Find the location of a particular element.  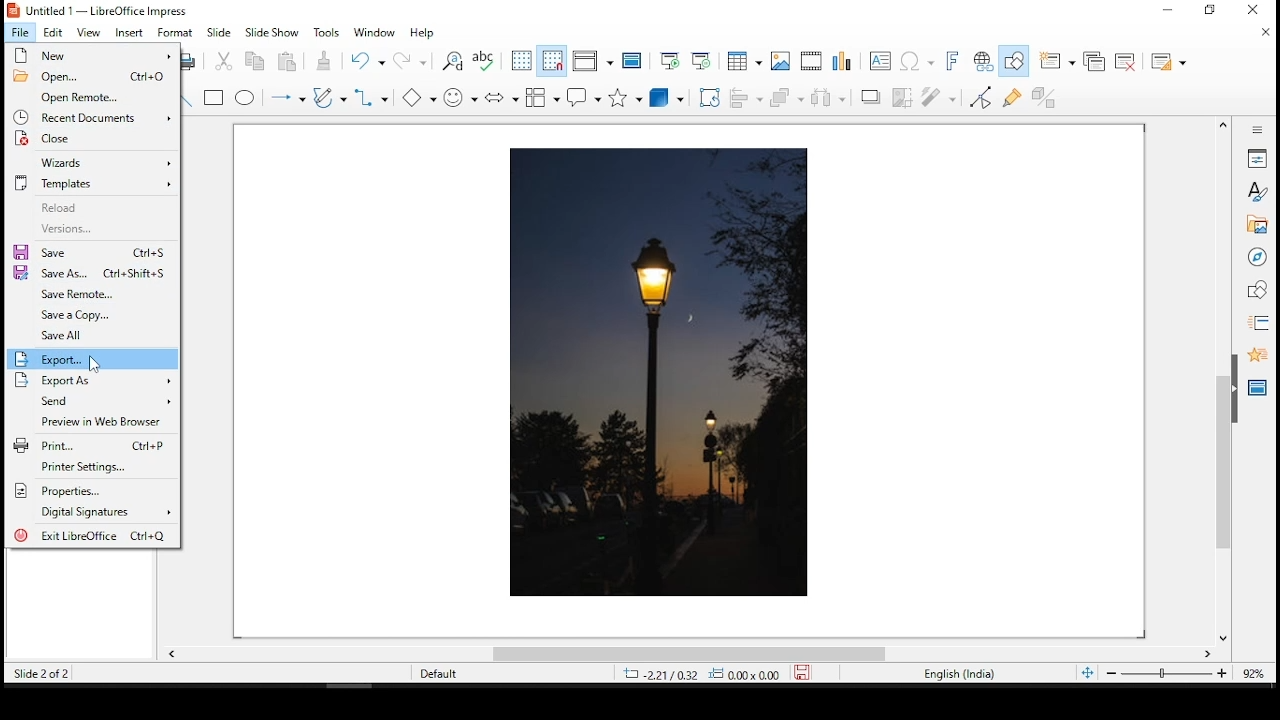

connectors is located at coordinates (369, 99).